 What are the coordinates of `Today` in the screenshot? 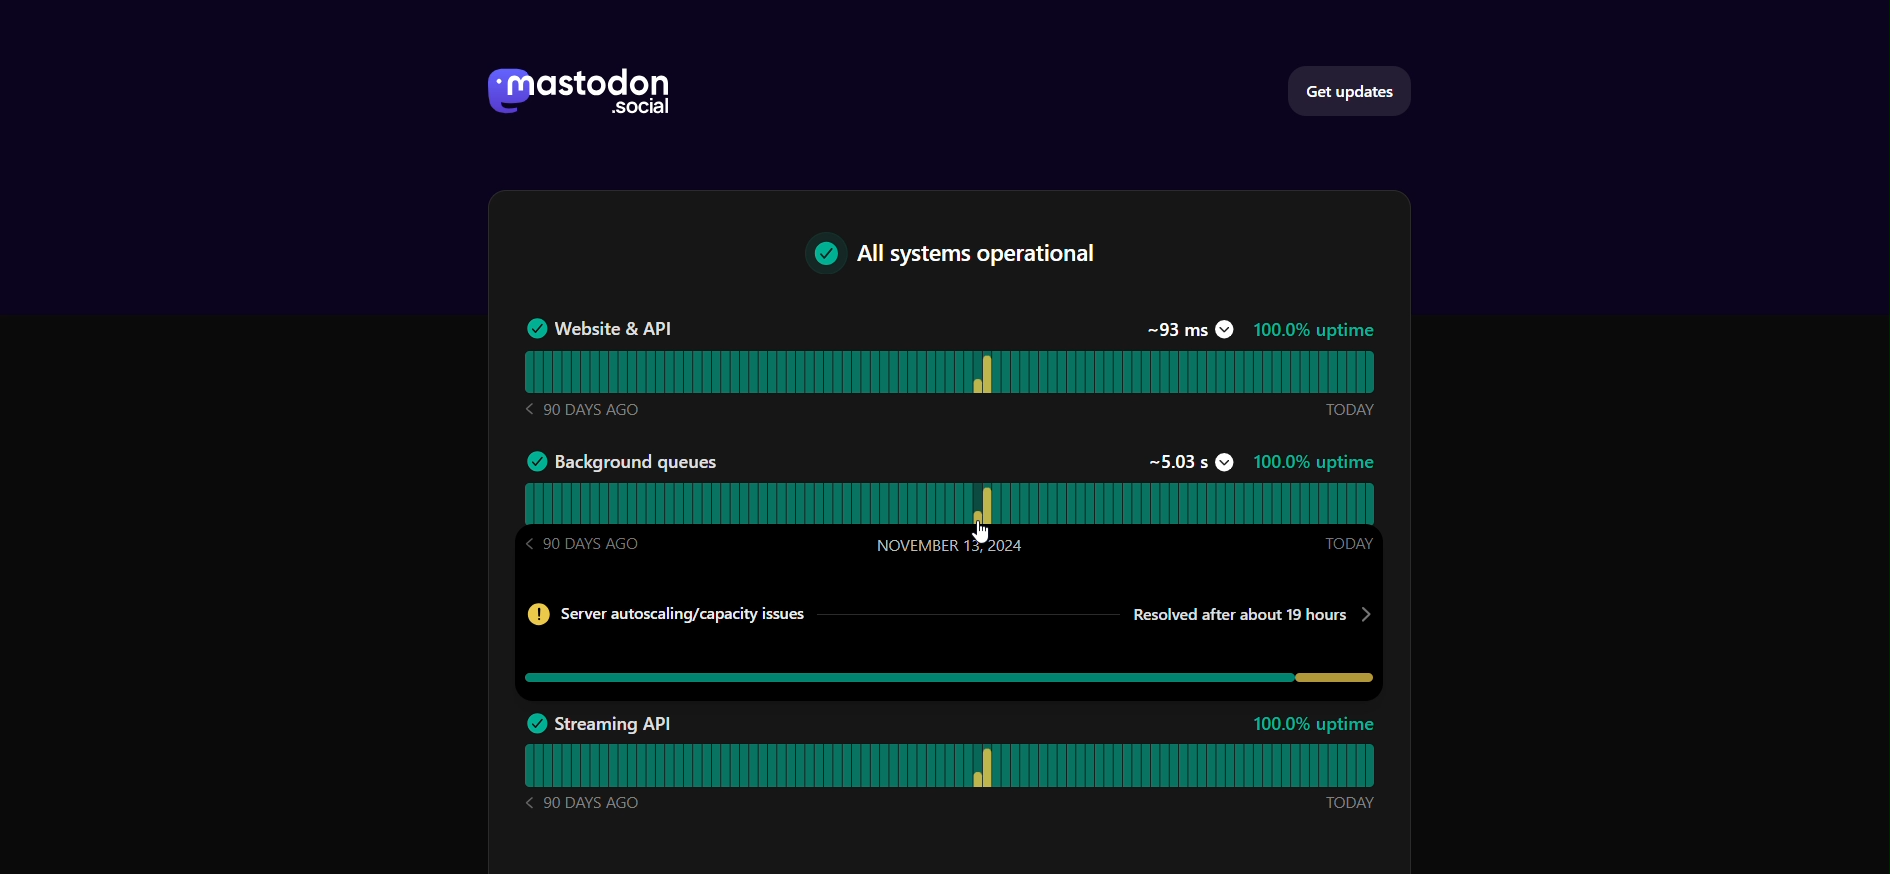 It's located at (1349, 411).